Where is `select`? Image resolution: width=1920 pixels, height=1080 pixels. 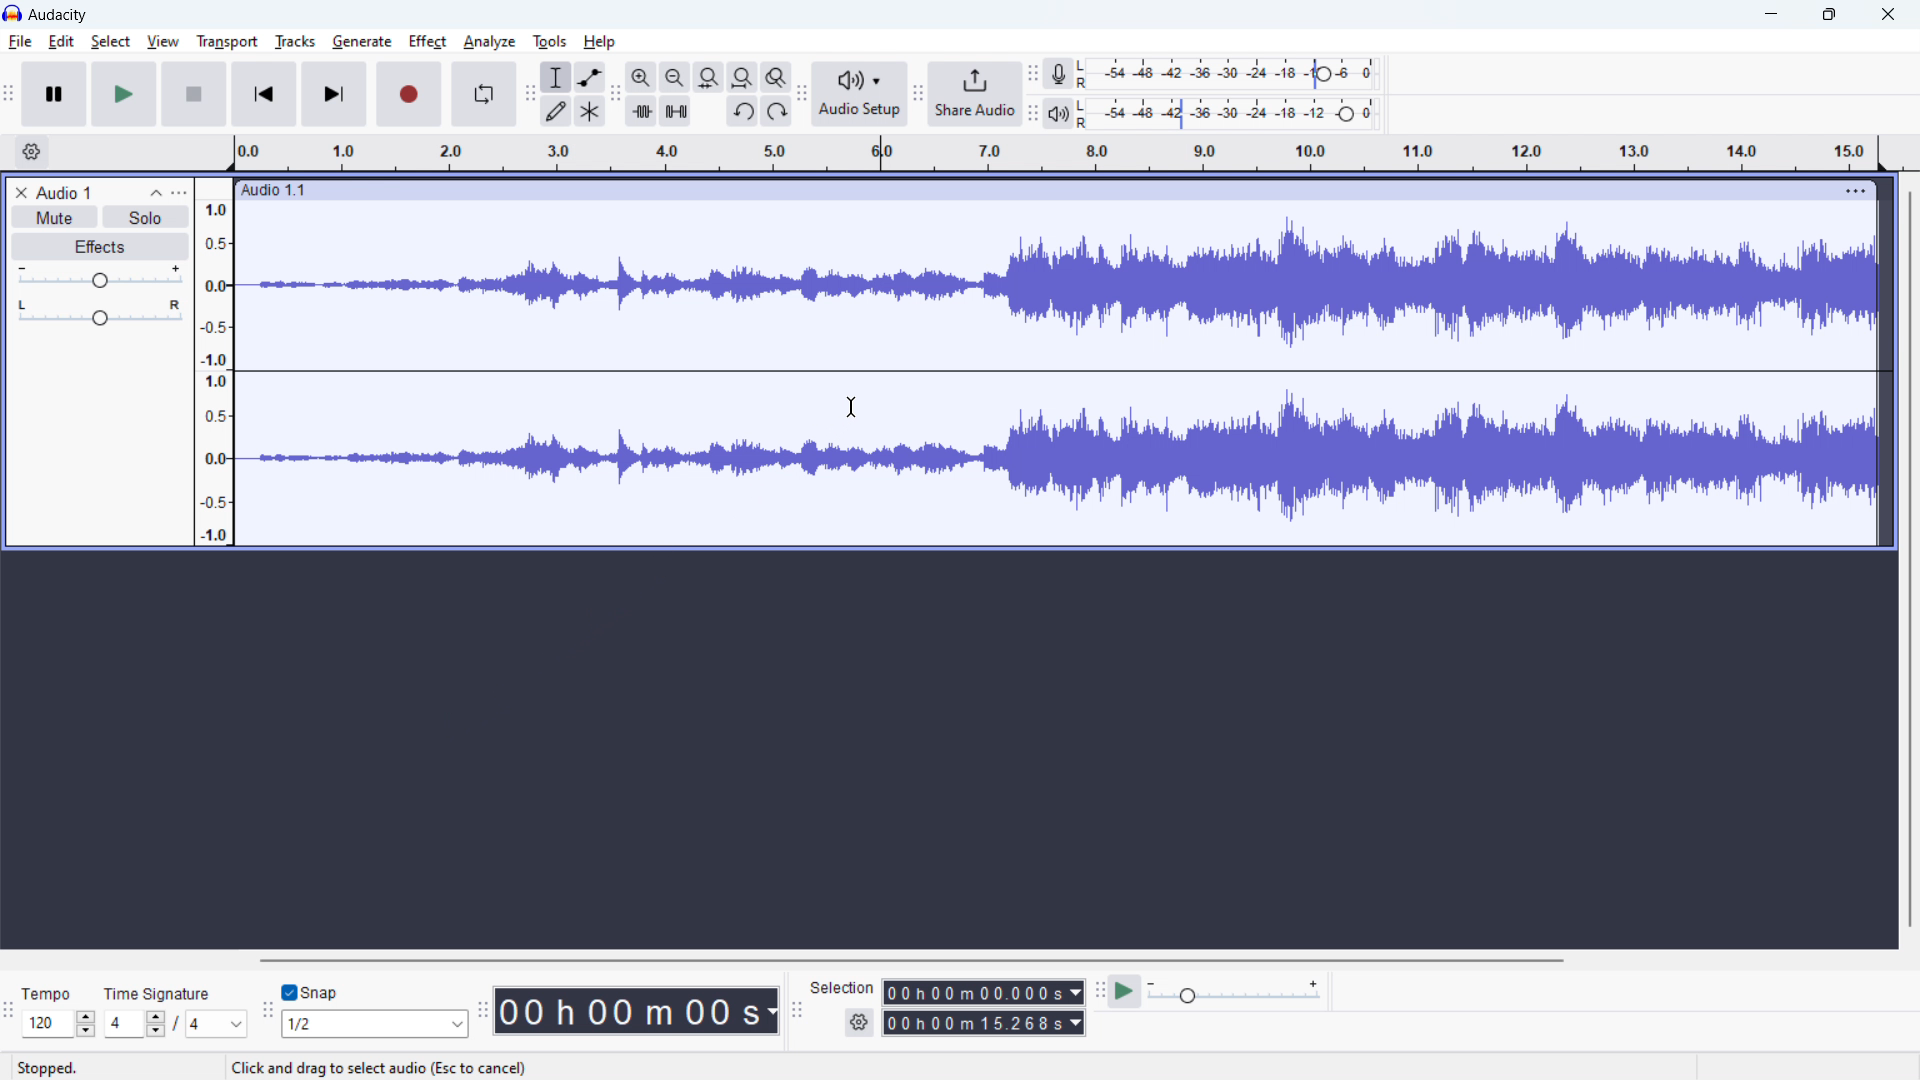
select is located at coordinates (111, 42).